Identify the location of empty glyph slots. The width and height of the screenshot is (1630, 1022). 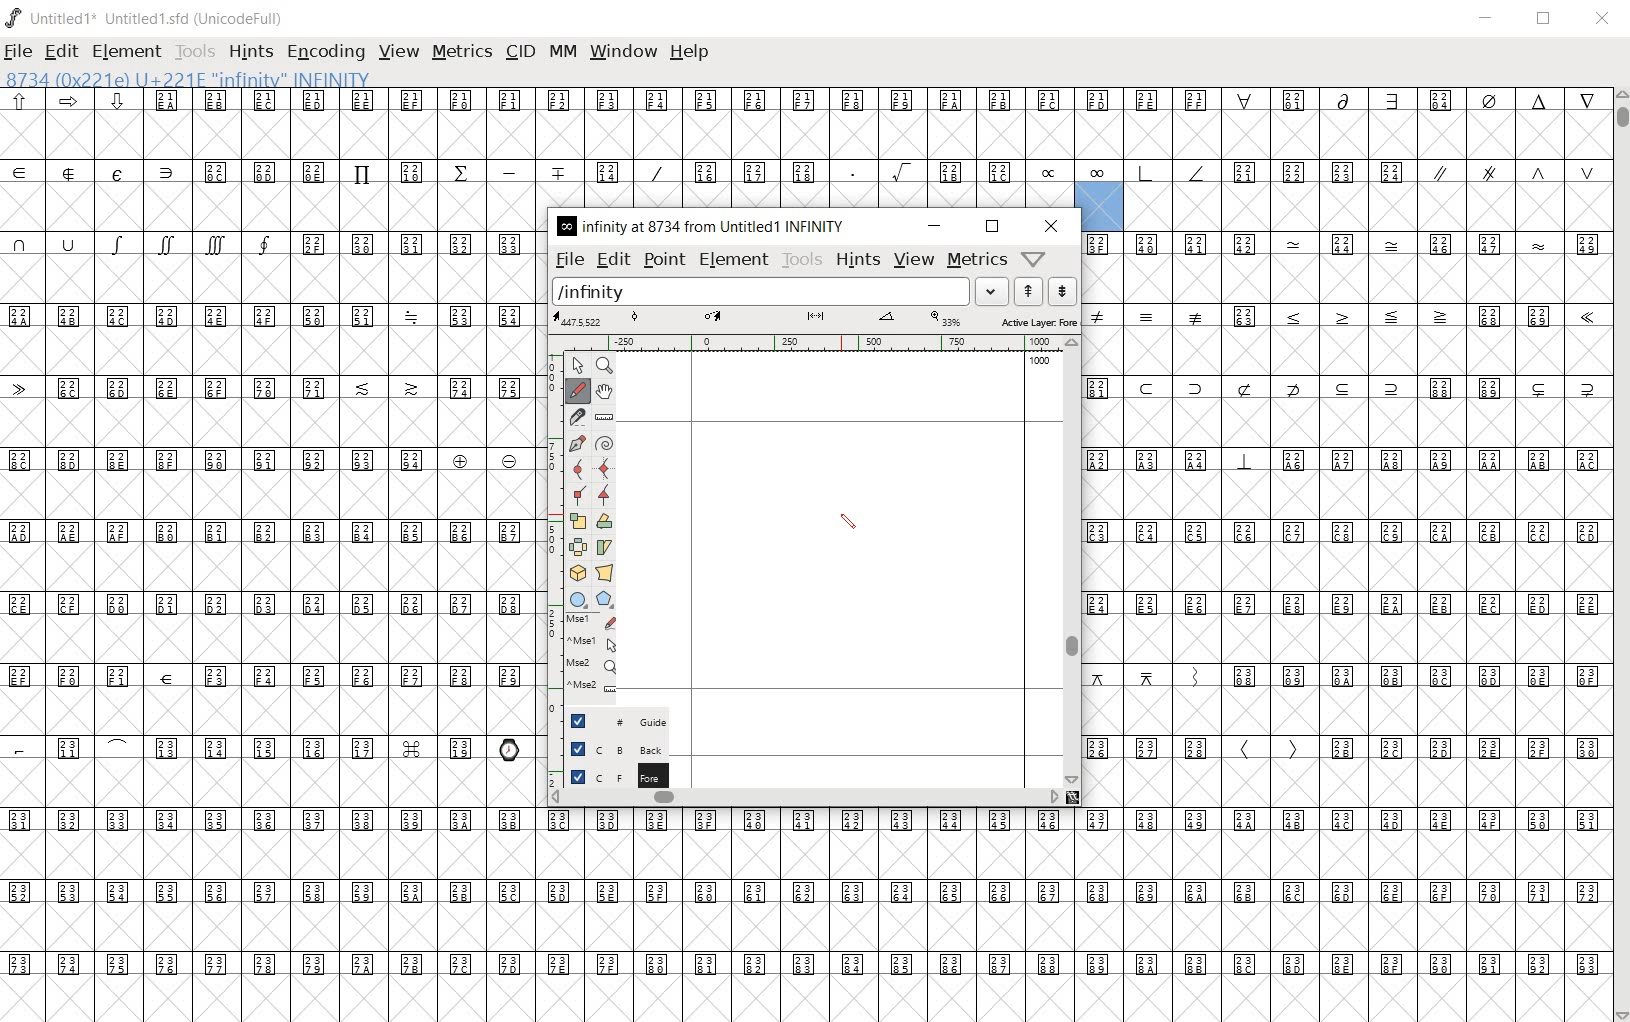
(269, 351).